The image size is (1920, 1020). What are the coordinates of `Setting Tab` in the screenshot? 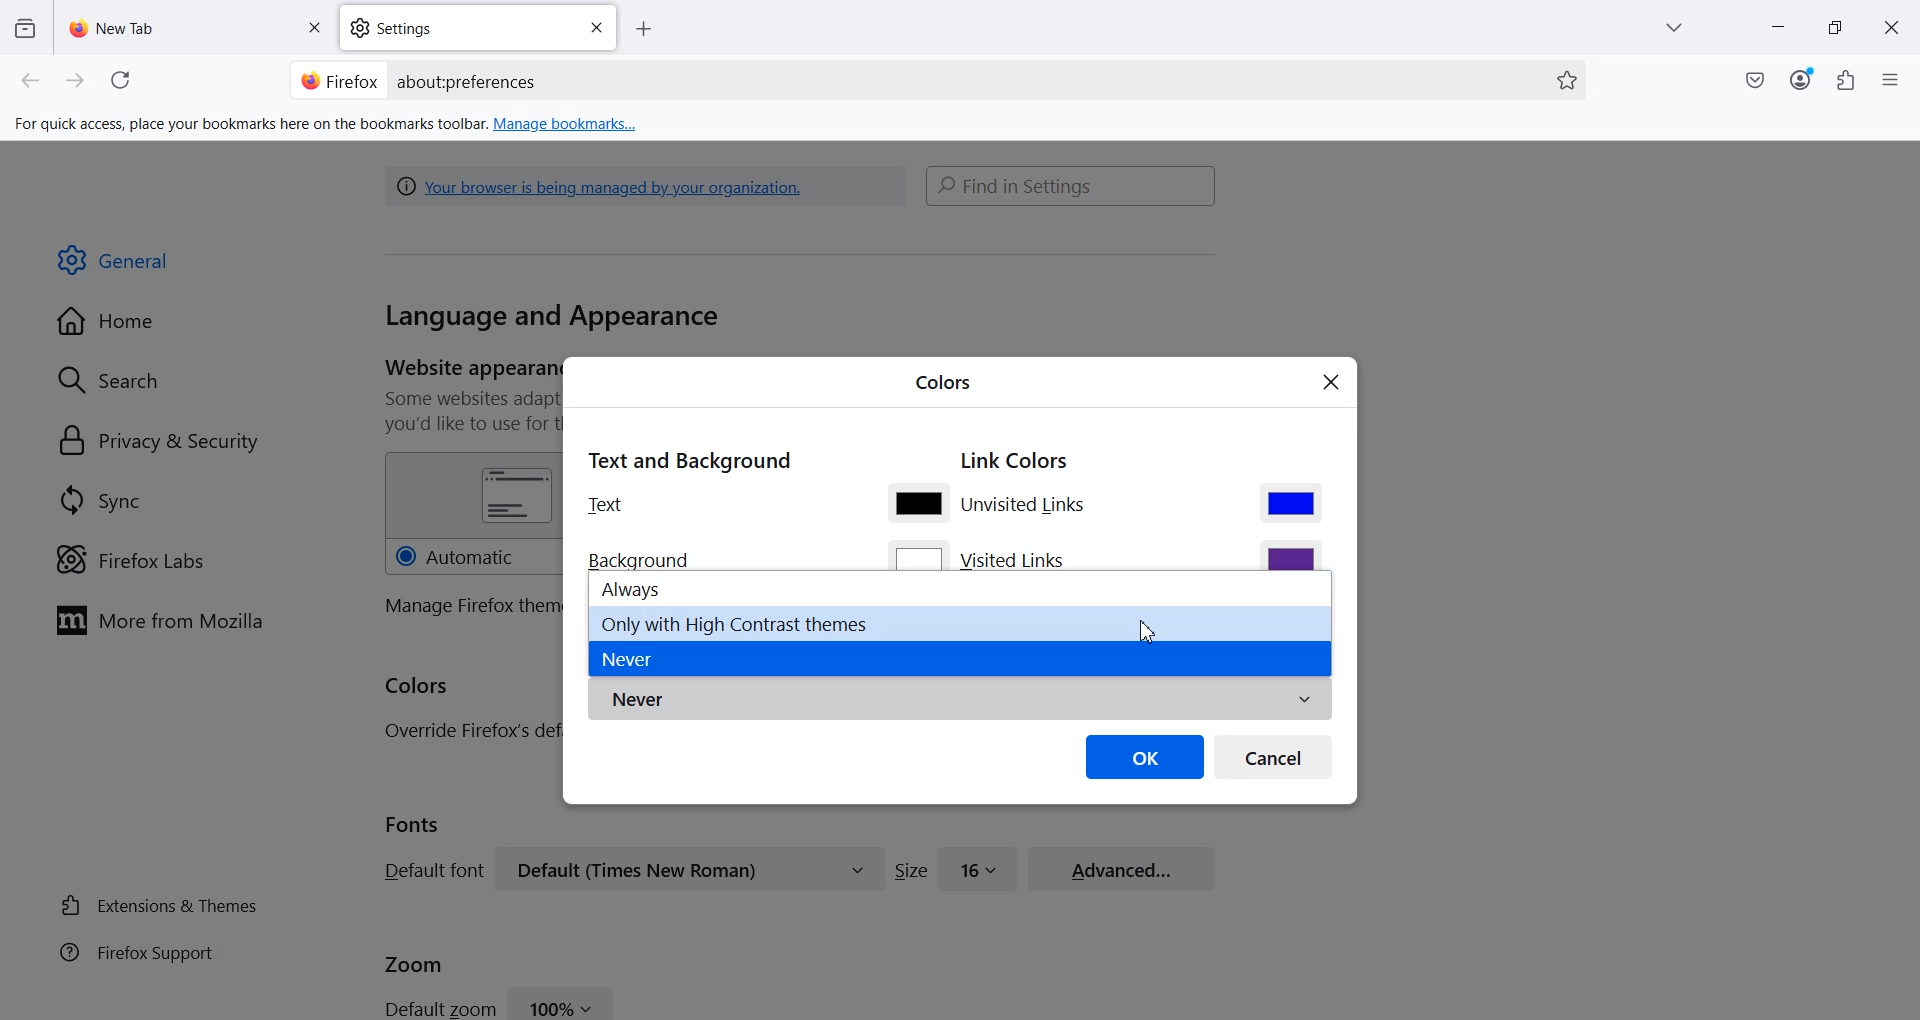 It's located at (480, 28).